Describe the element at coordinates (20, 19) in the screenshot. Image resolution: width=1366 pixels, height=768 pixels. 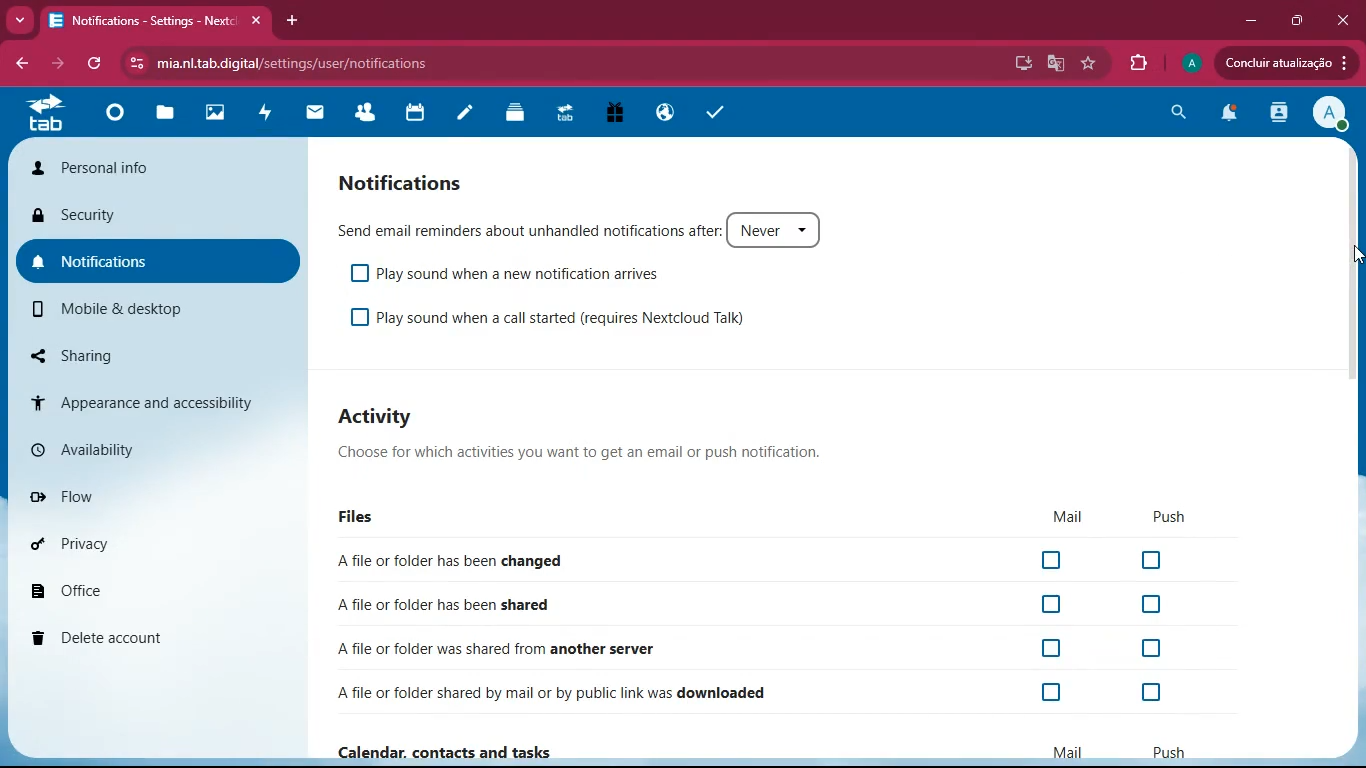
I see `more` at that location.